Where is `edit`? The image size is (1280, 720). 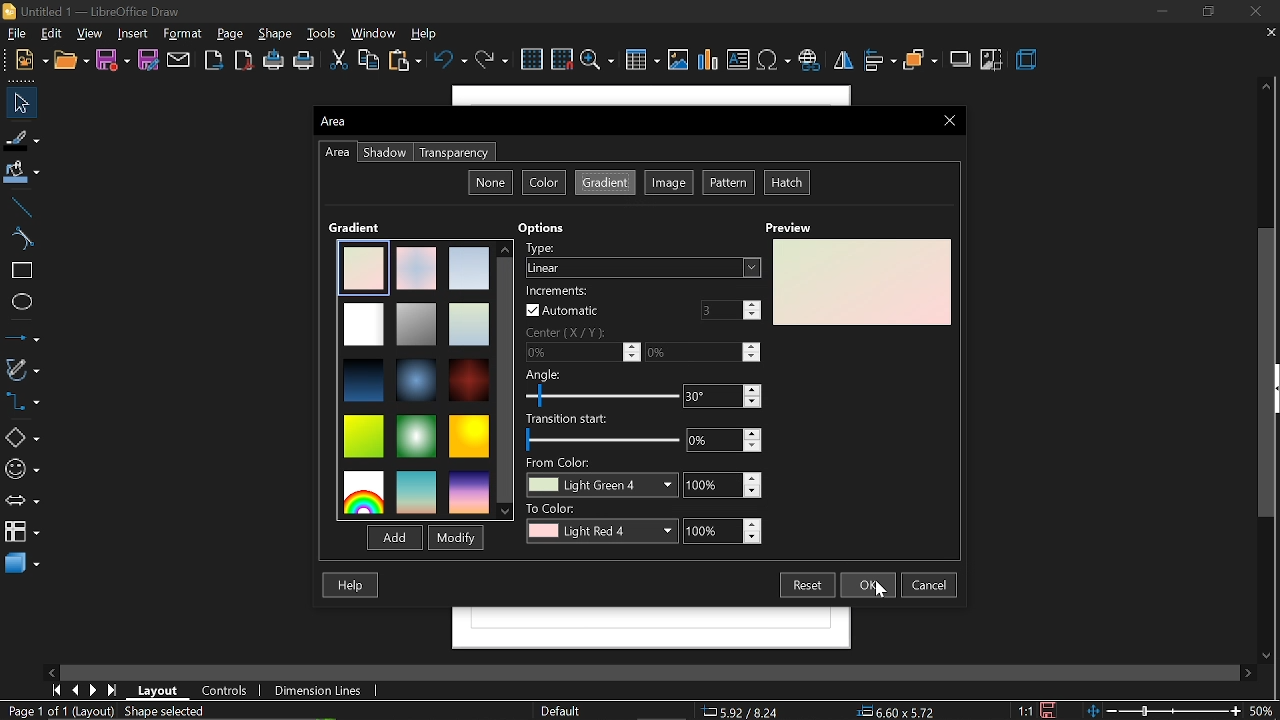 edit is located at coordinates (51, 34).